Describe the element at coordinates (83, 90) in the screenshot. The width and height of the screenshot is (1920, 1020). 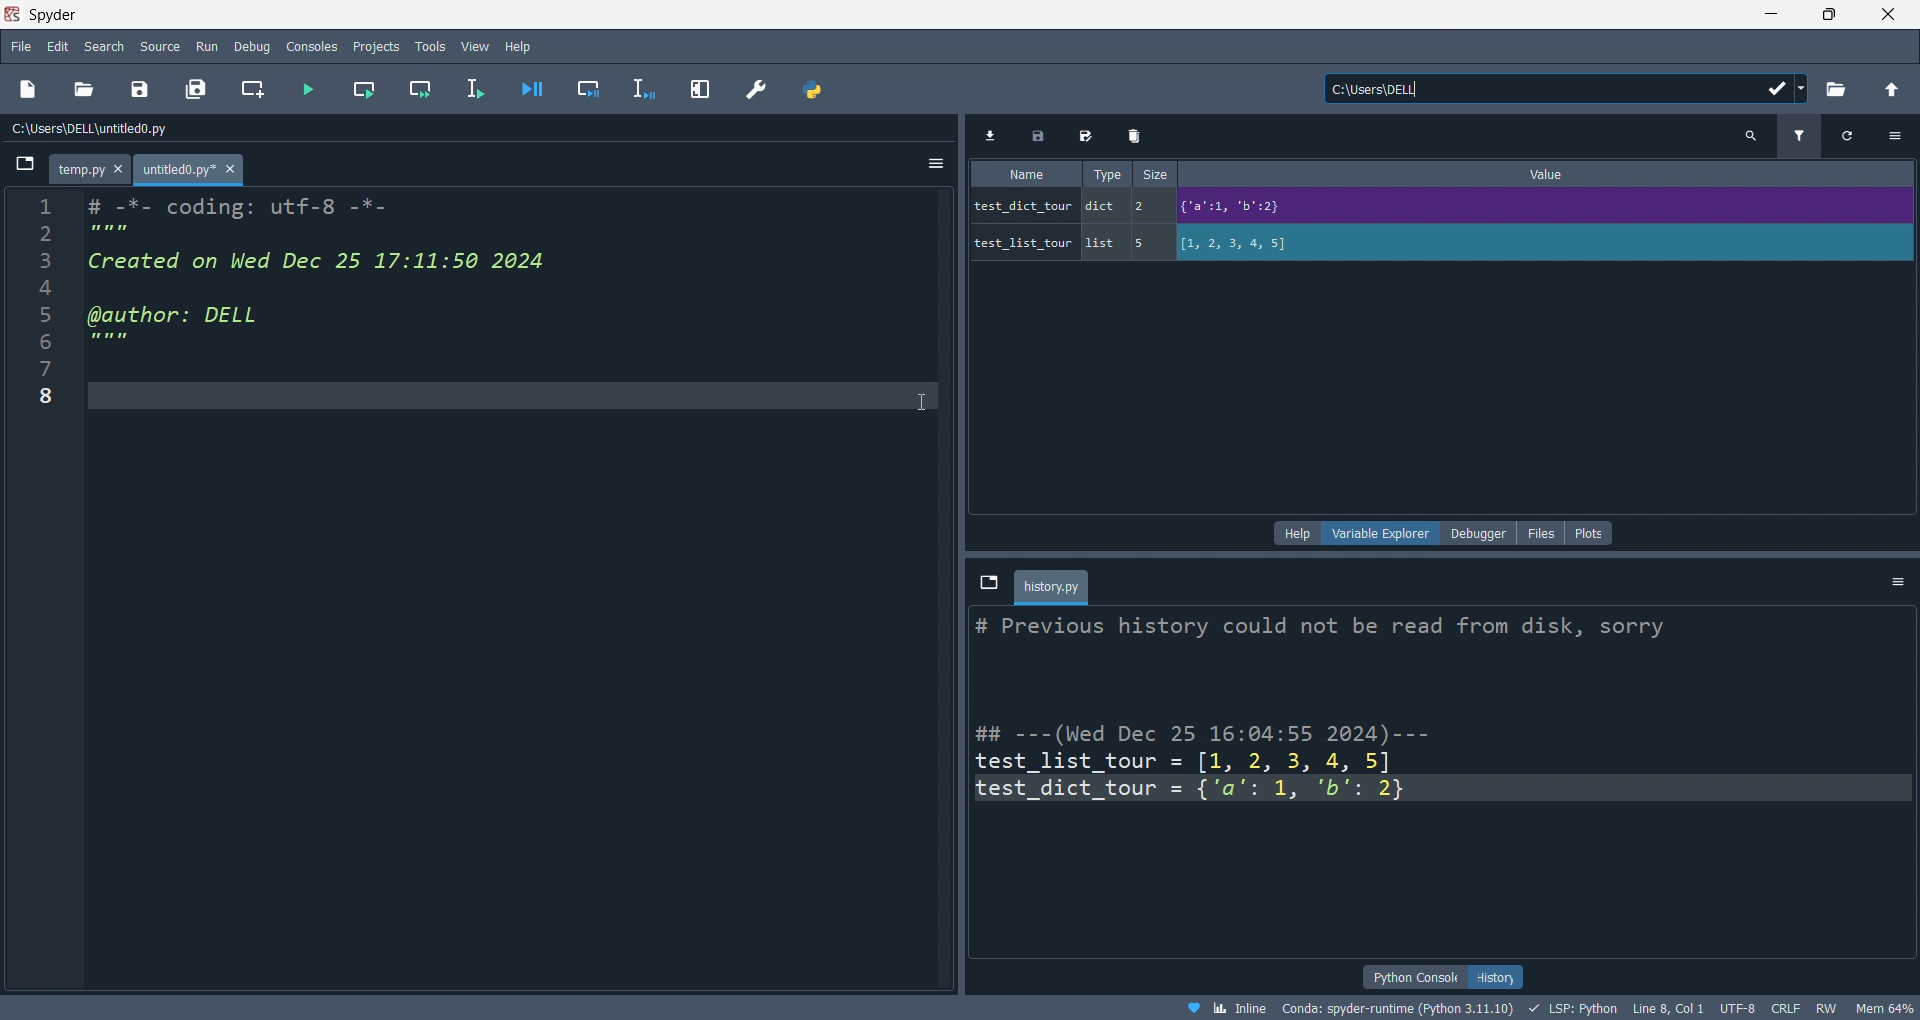
I see `open file` at that location.